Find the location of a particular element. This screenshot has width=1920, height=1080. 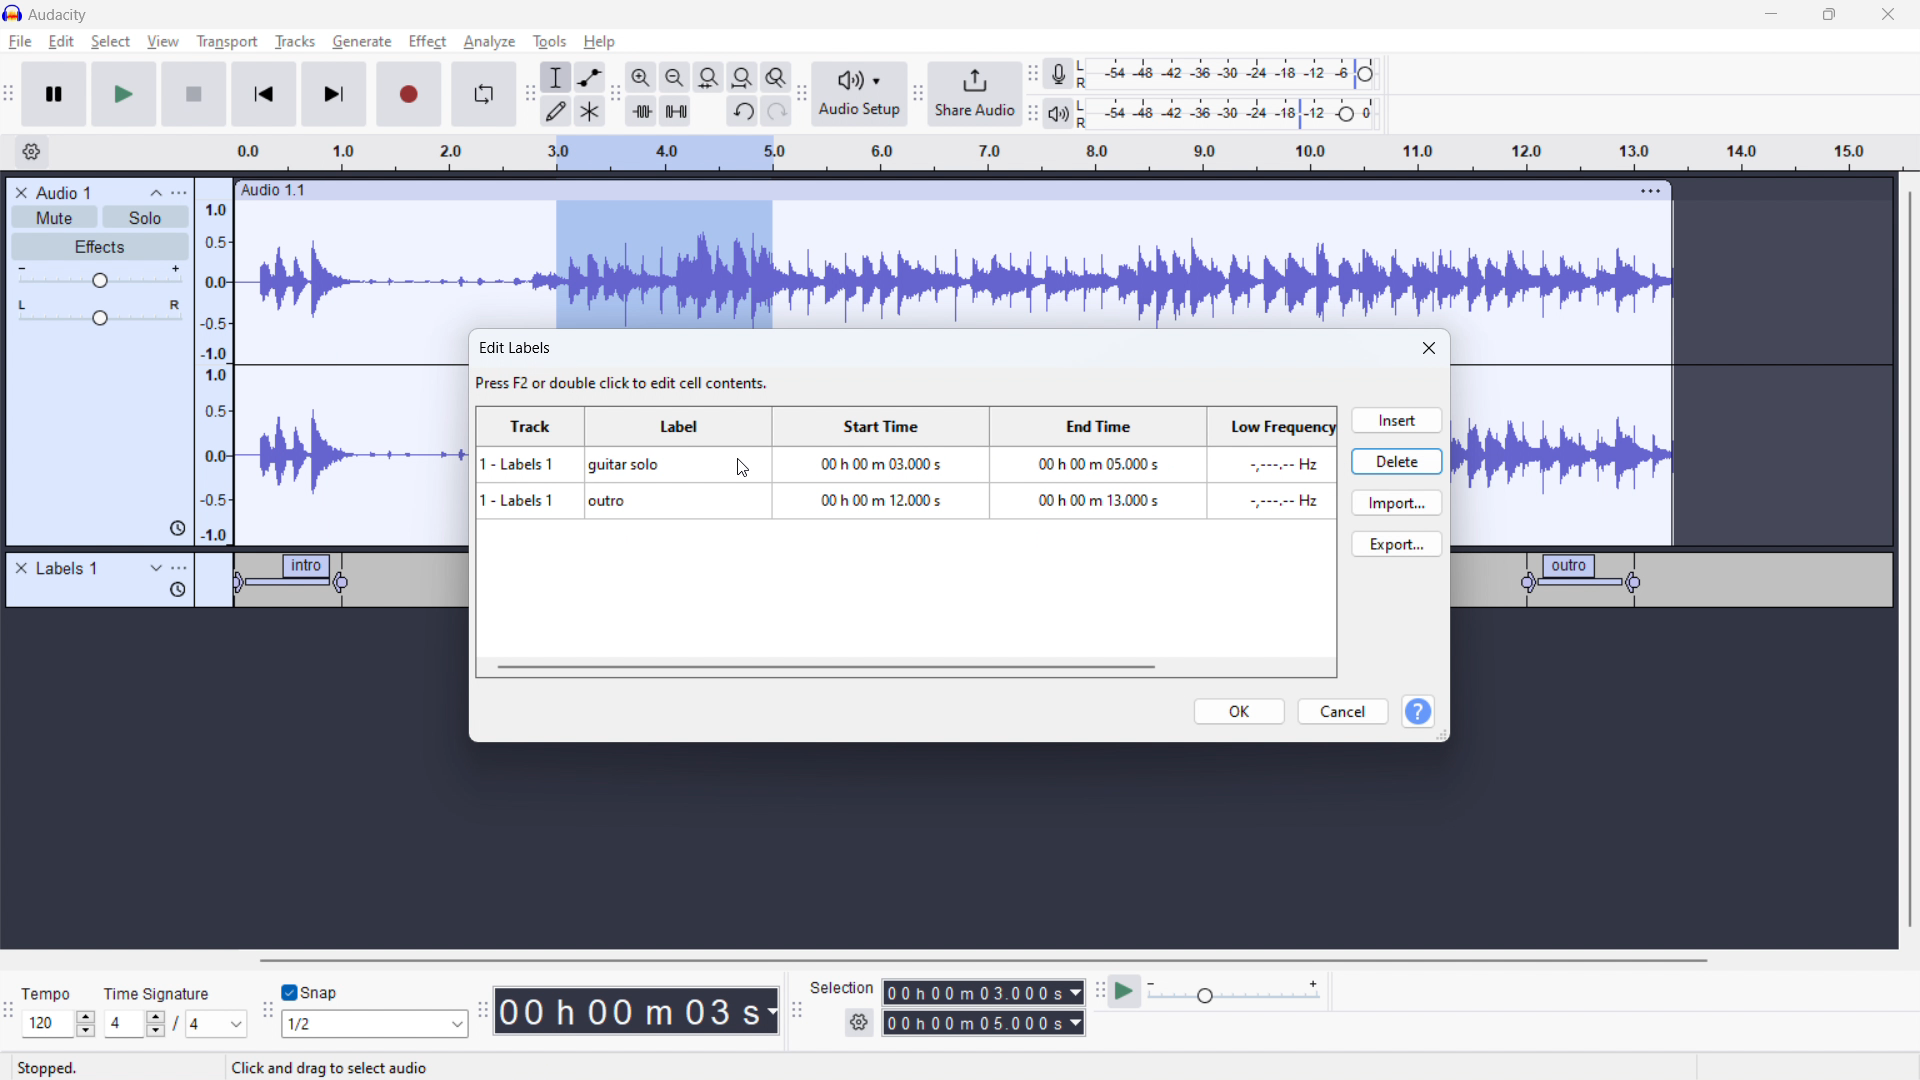

tempo is located at coordinates (60, 993).